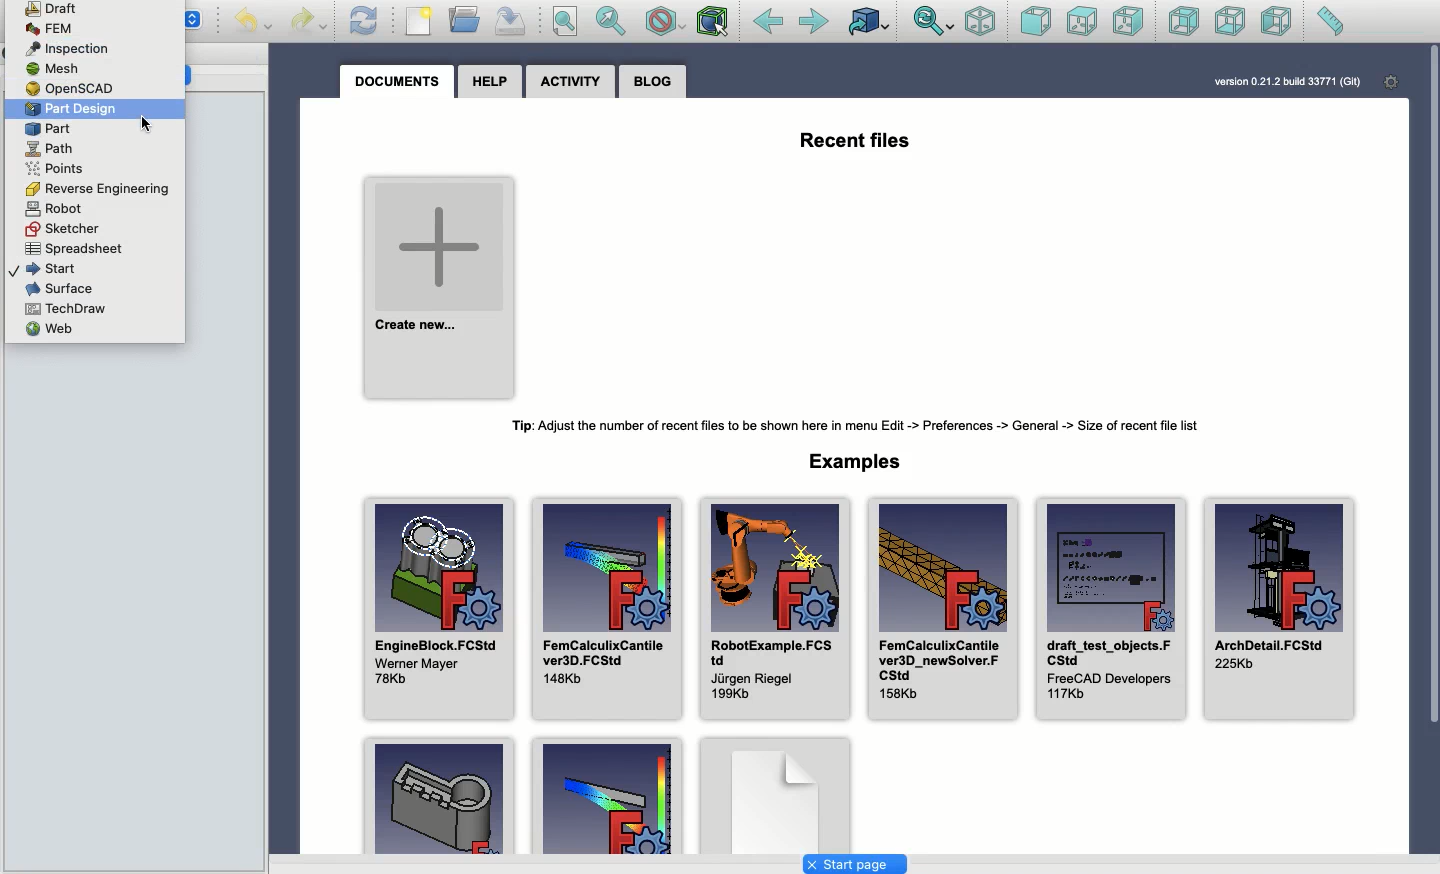  I want to click on Front, so click(1036, 23).